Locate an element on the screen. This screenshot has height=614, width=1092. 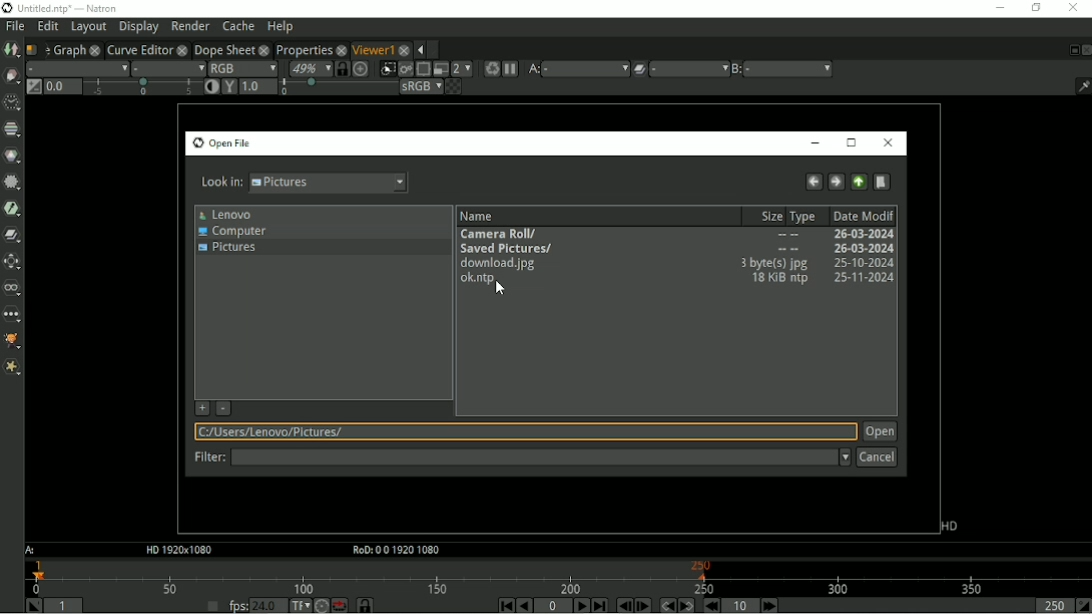
Filter is located at coordinates (540, 459).